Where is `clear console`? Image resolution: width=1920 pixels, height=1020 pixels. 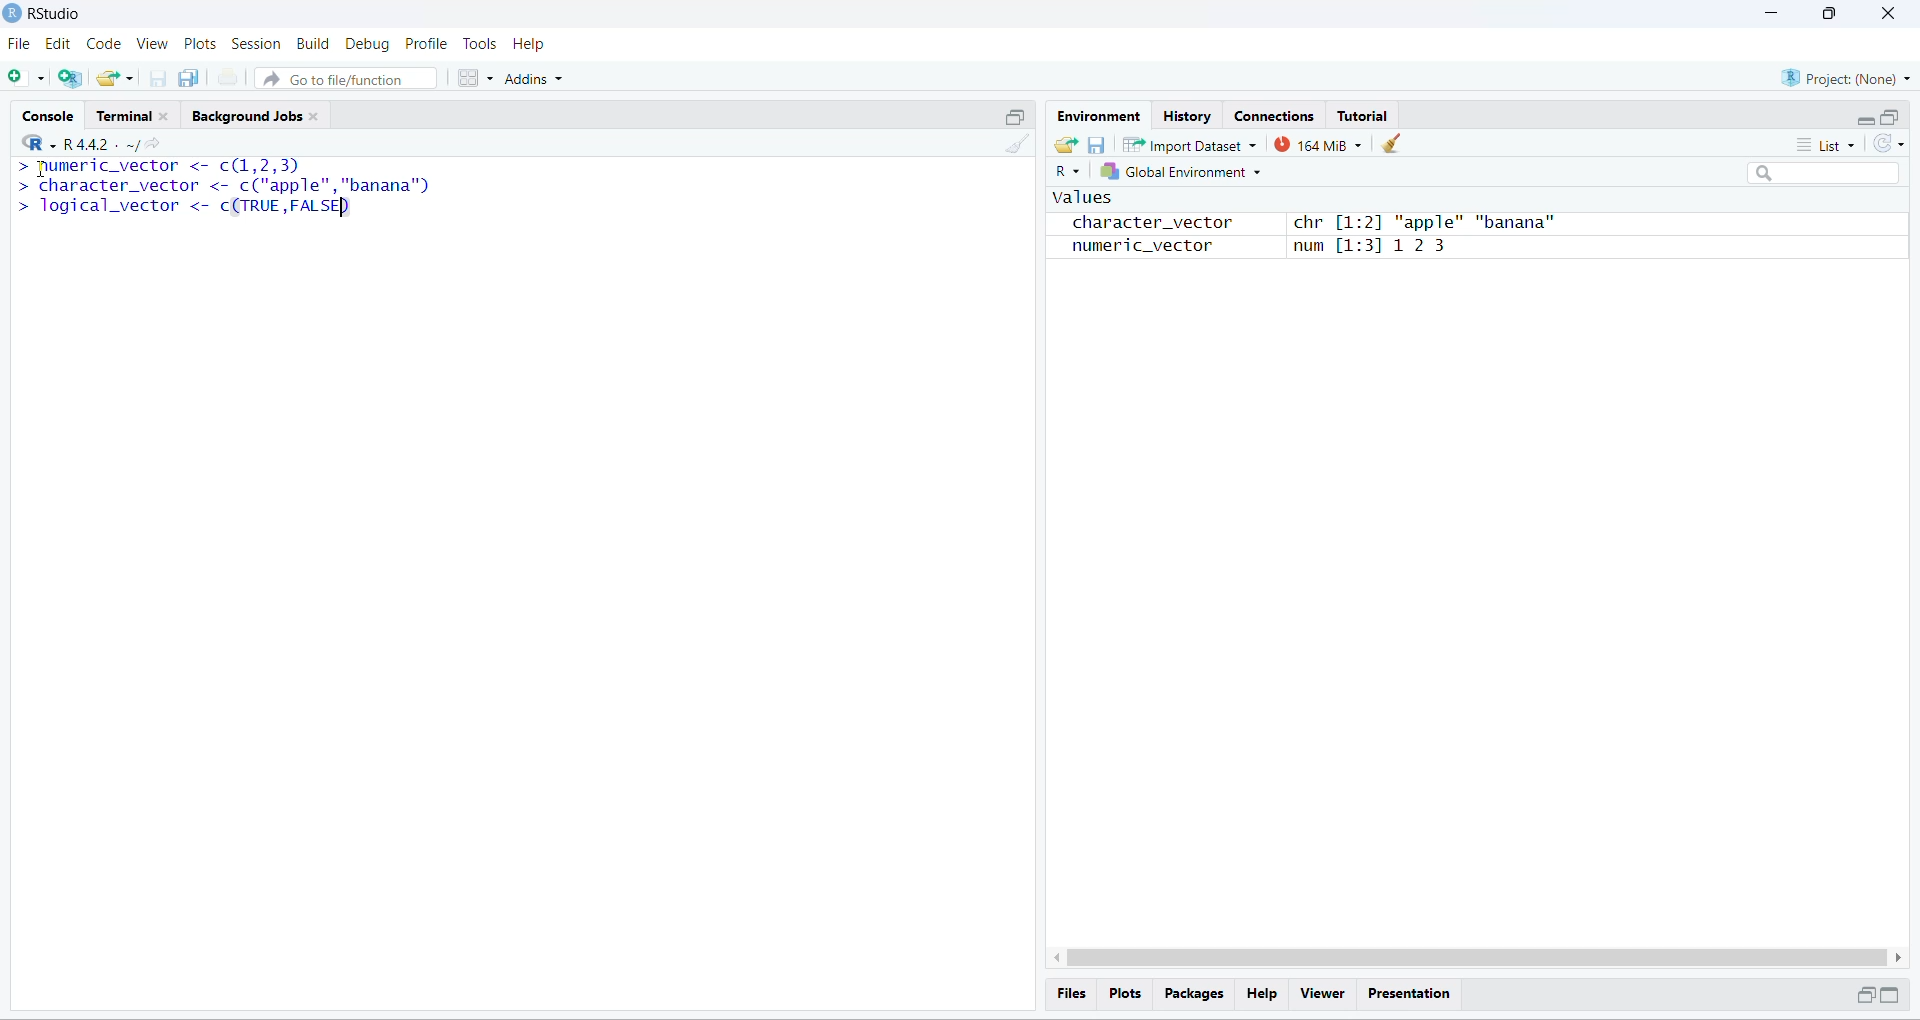 clear console is located at coordinates (1021, 145).